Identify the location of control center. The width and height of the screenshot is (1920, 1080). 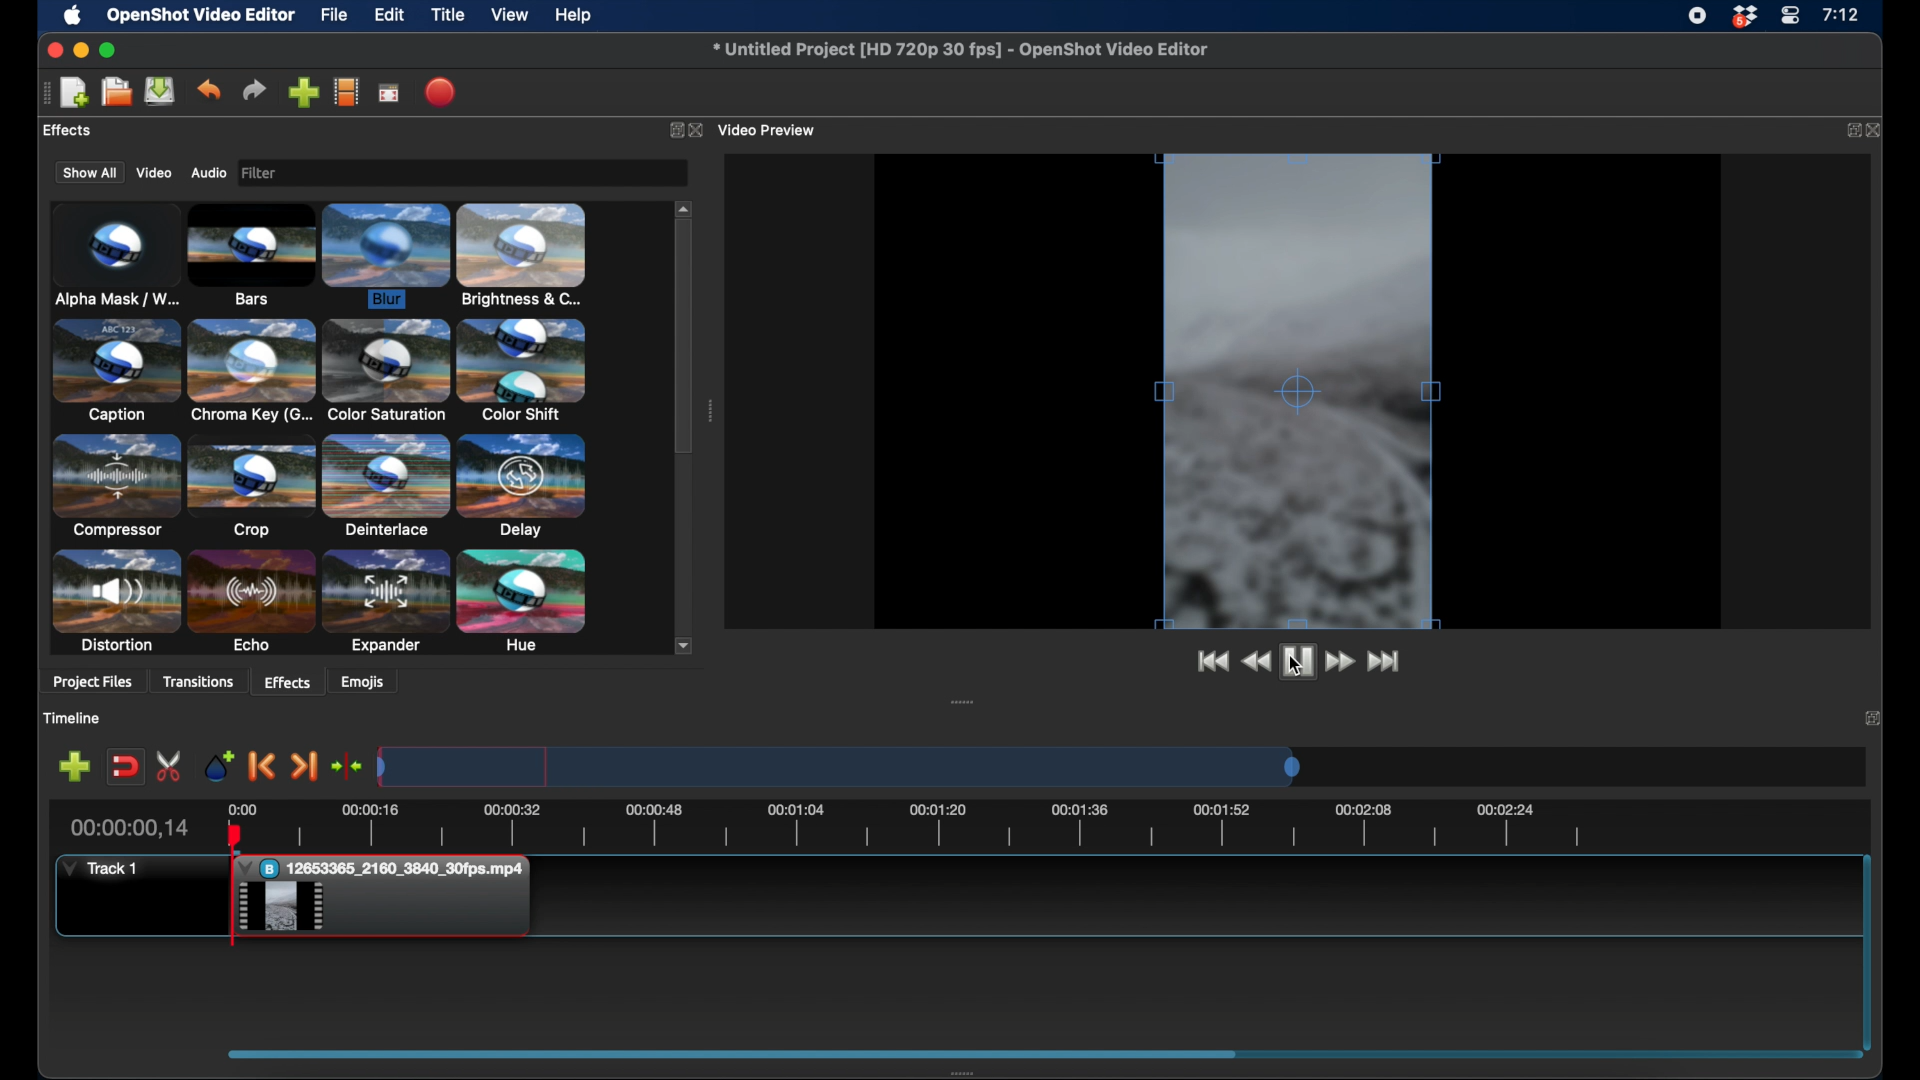
(1790, 16).